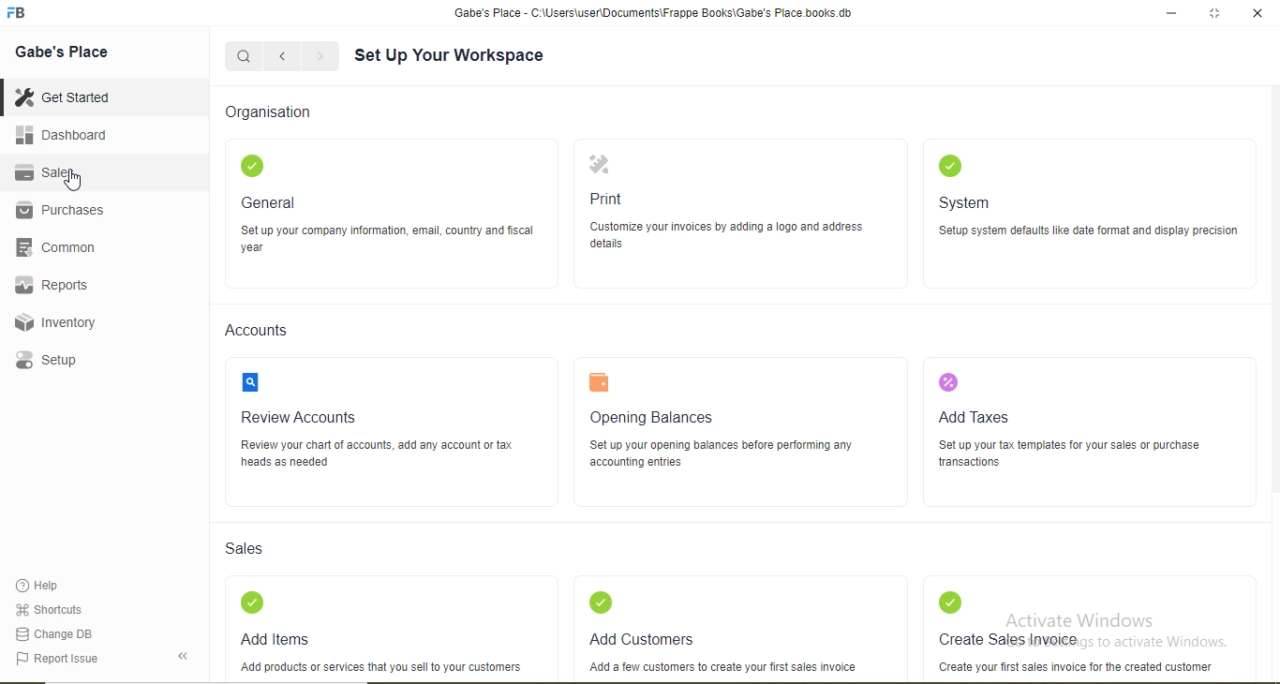 Image resolution: width=1280 pixels, height=684 pixels. I want to click on Set up your company information, email, country and fiscal
year, so click(392, 239).